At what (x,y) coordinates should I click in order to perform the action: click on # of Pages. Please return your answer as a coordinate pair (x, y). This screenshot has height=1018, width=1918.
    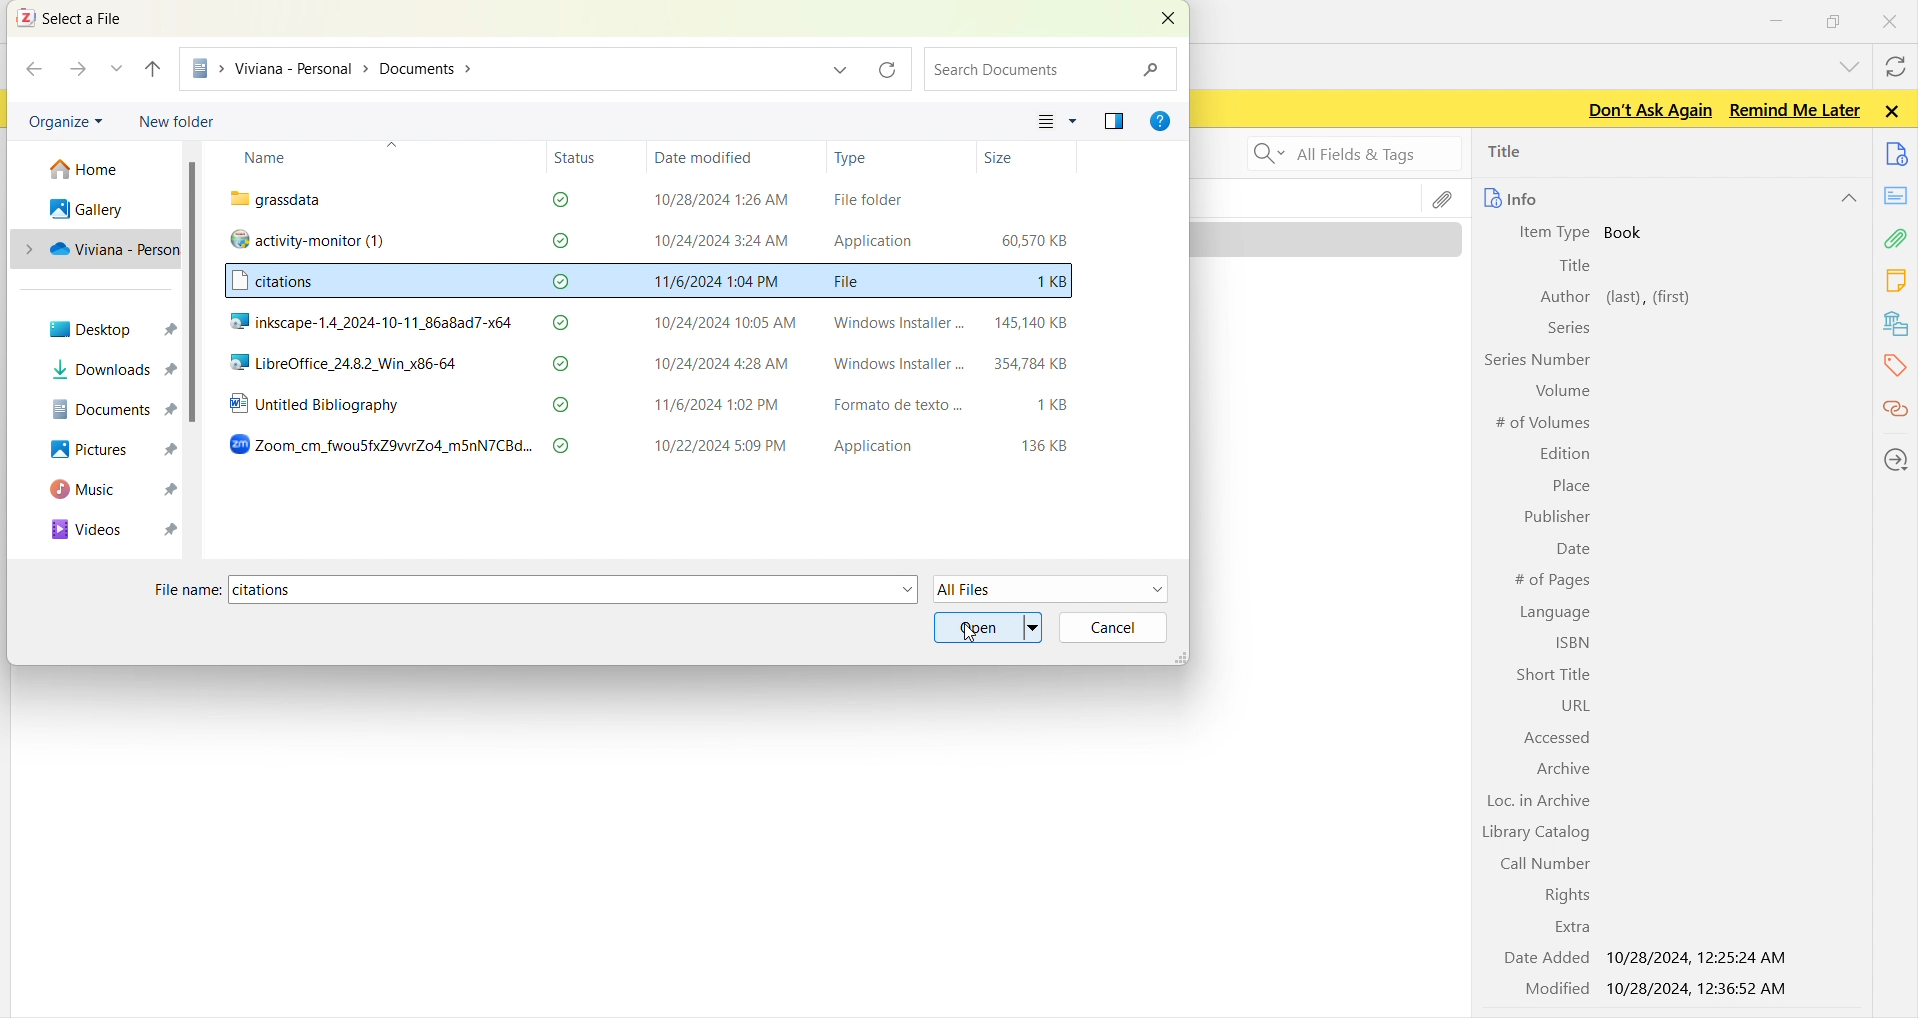
    Looking at the image, I should click on (1552, 580).